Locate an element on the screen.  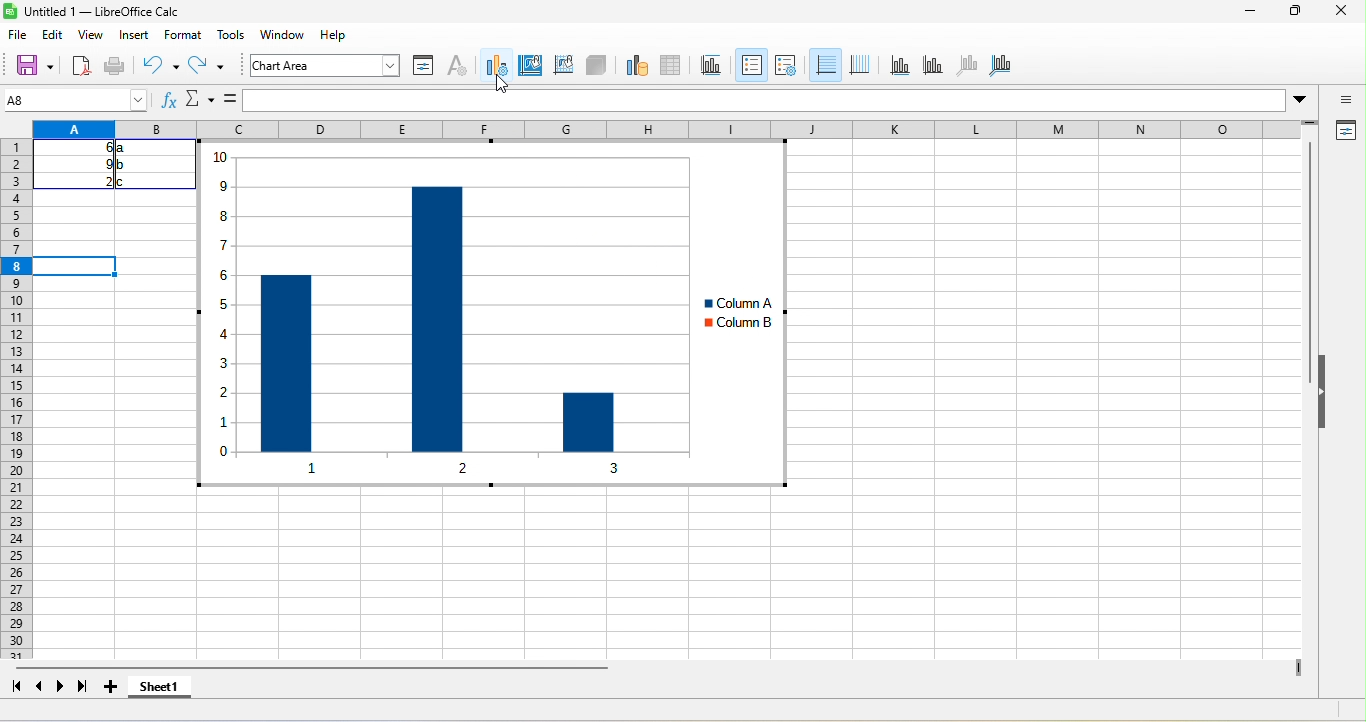
chart wall is located at coordinates (562, 64).